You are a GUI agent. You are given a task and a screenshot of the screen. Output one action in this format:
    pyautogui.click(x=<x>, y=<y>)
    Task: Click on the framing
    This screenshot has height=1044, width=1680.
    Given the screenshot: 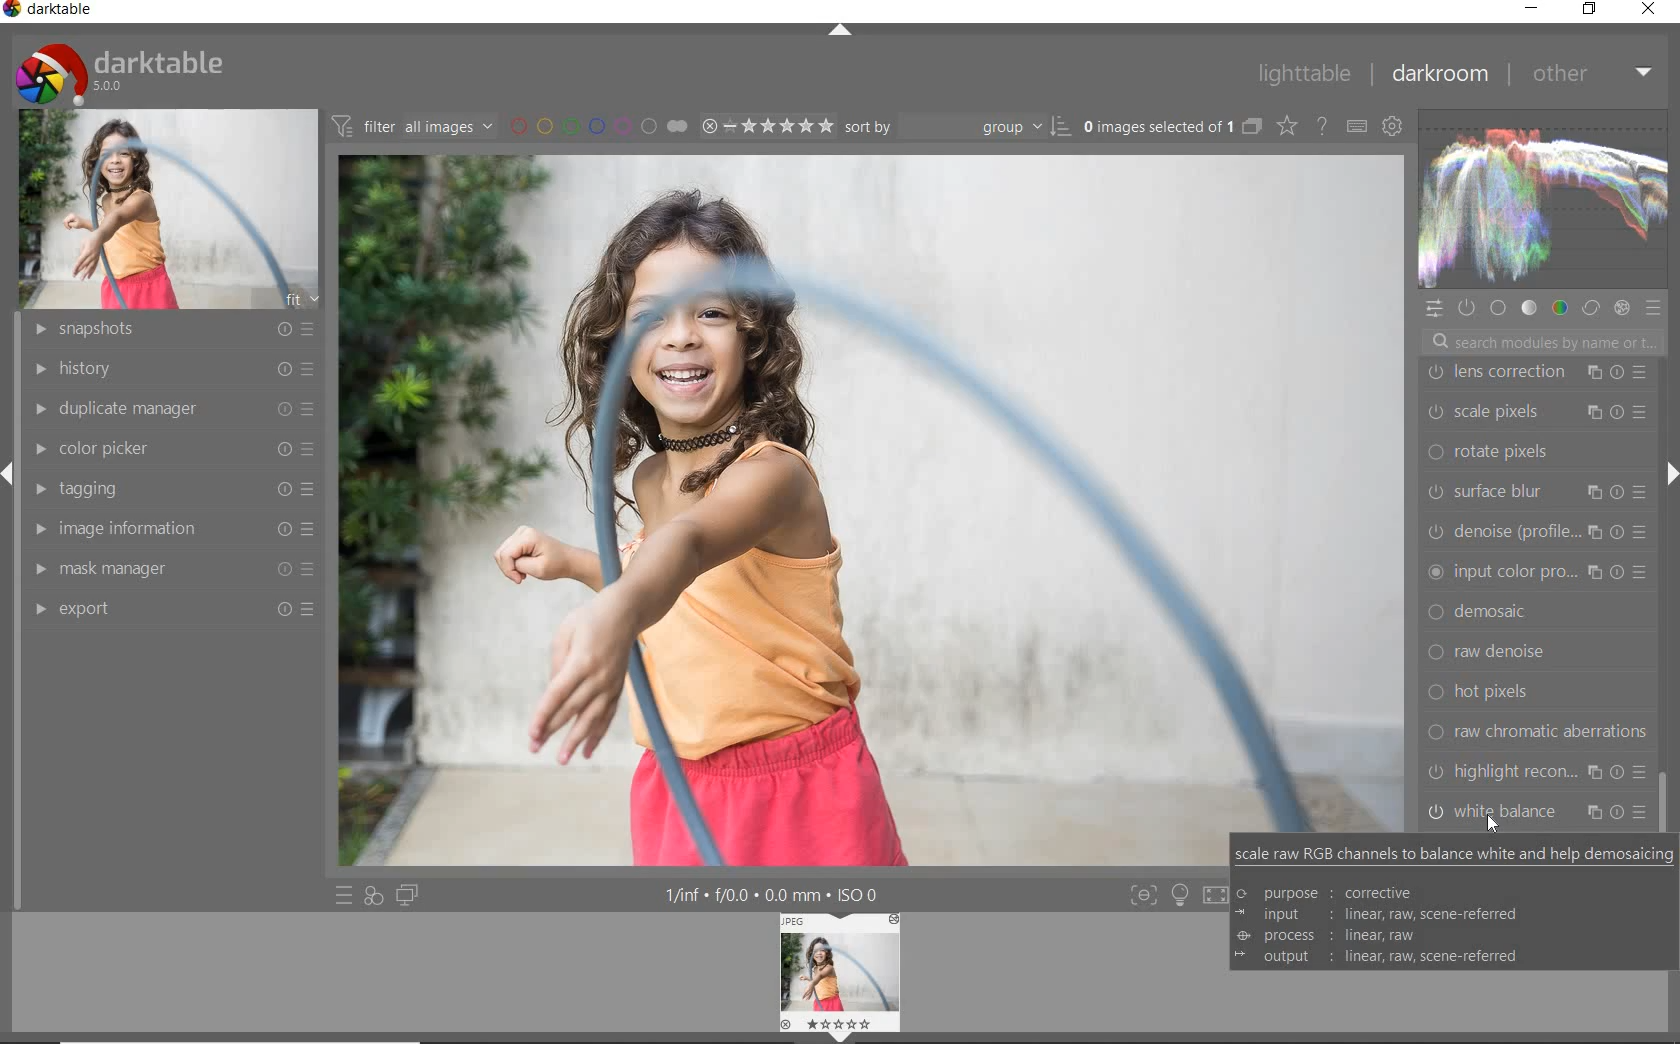 What is the action you would take?
    pyautogui.click(x=1536, y=412)
    